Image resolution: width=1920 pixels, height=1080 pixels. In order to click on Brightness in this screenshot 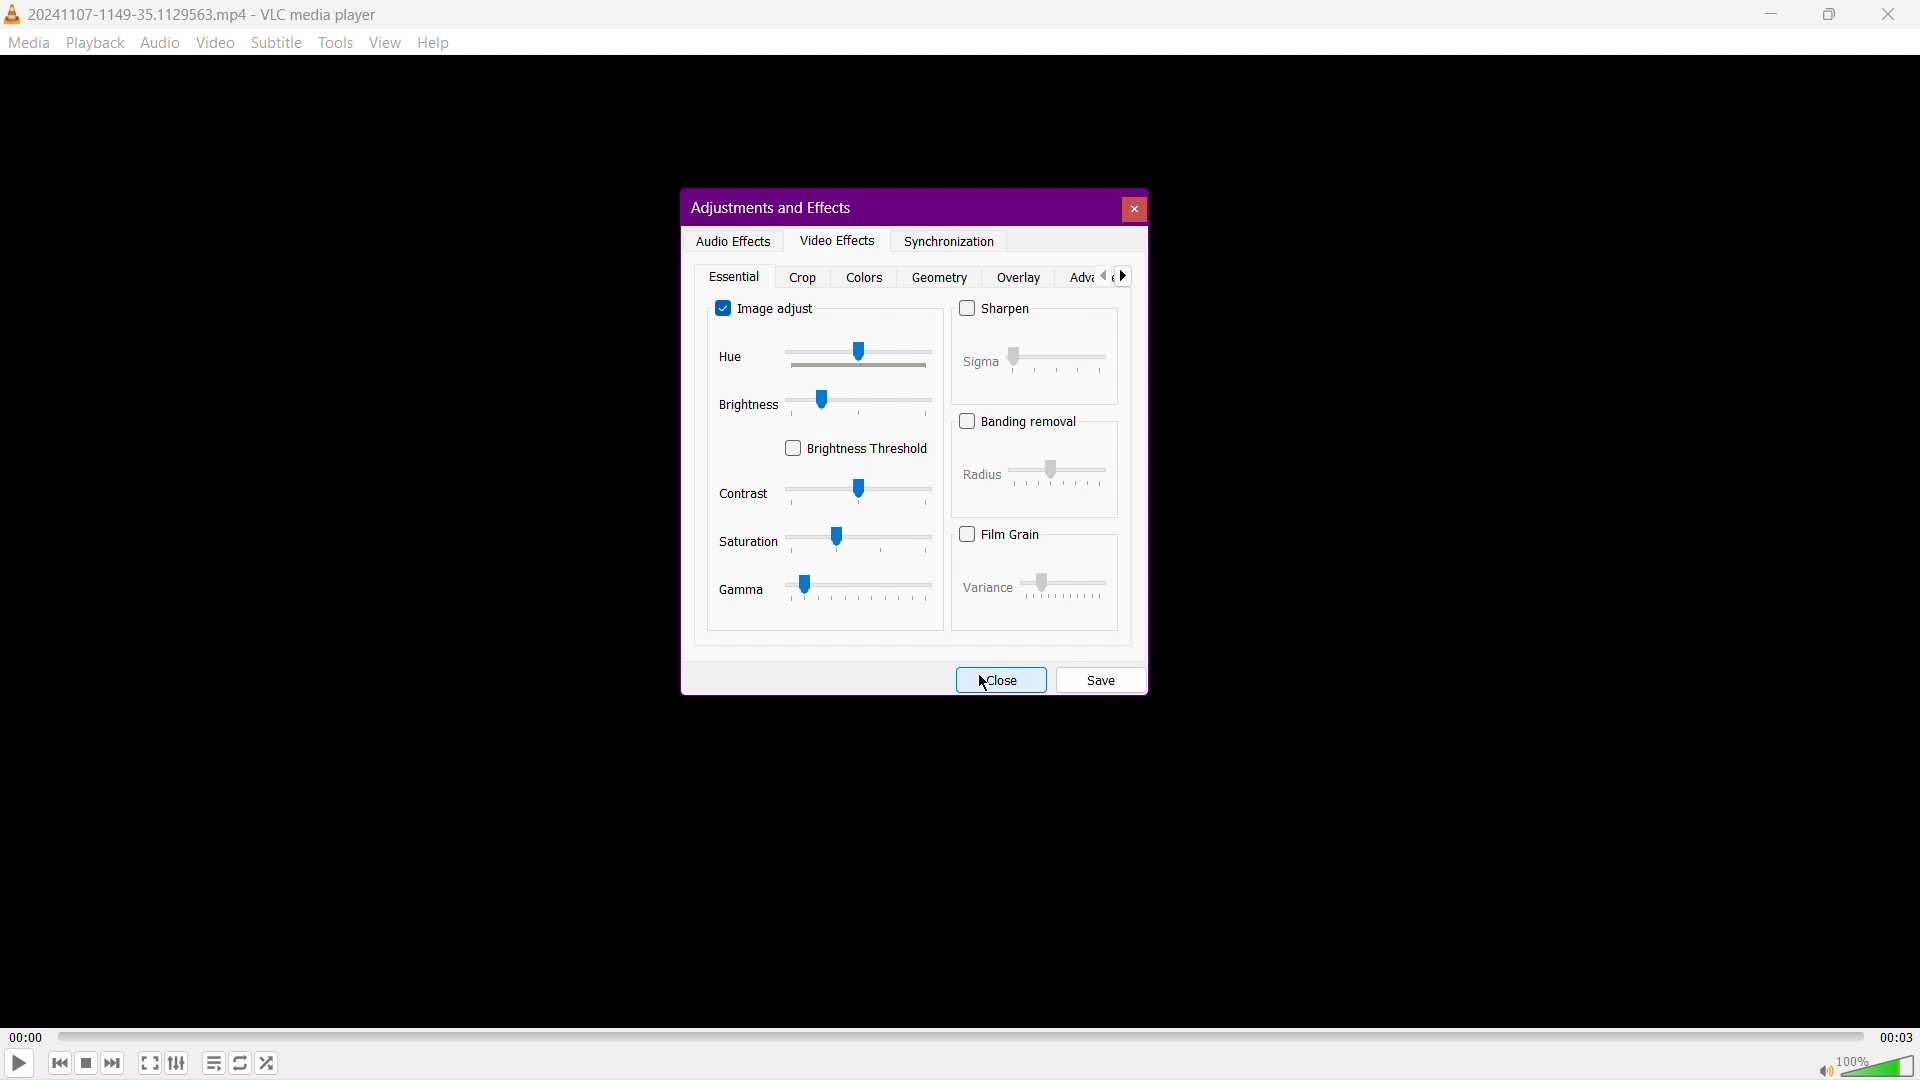, I will do `click(826, 404)`.